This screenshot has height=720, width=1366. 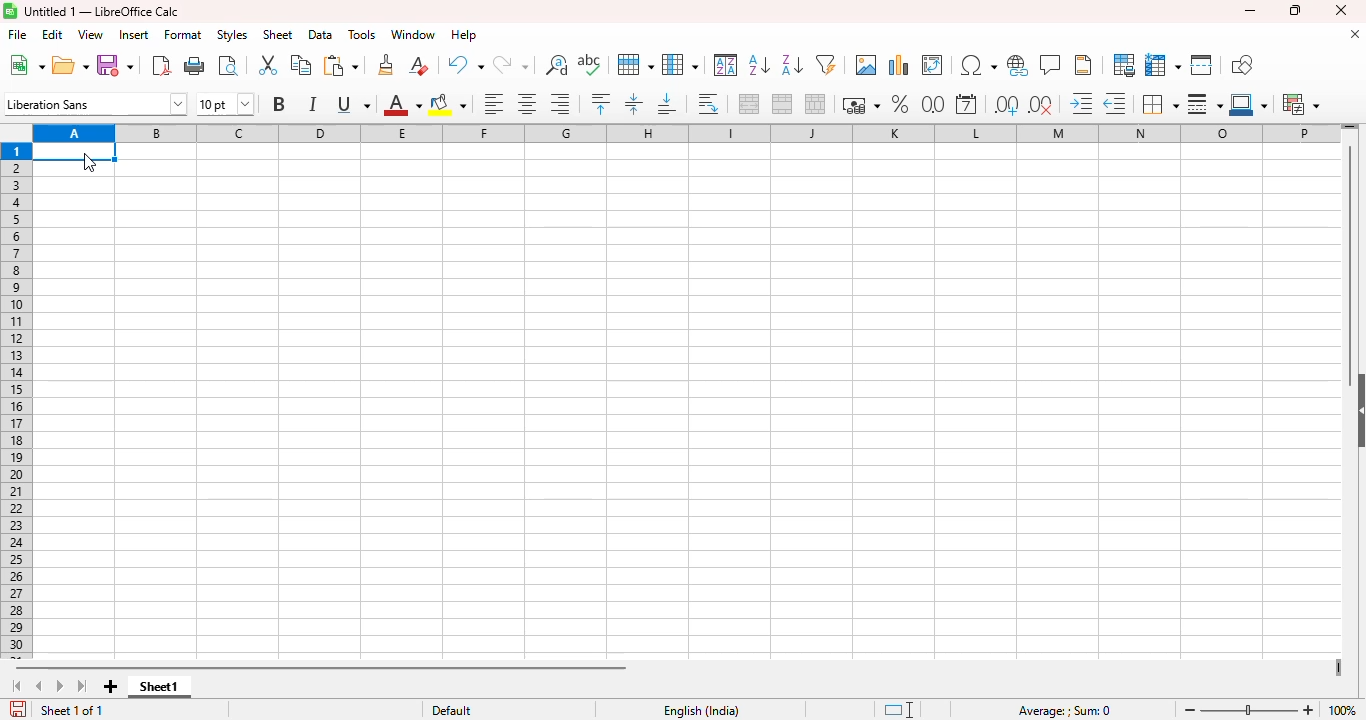 I want to click on click to save the document, so click(x=19, y=708).